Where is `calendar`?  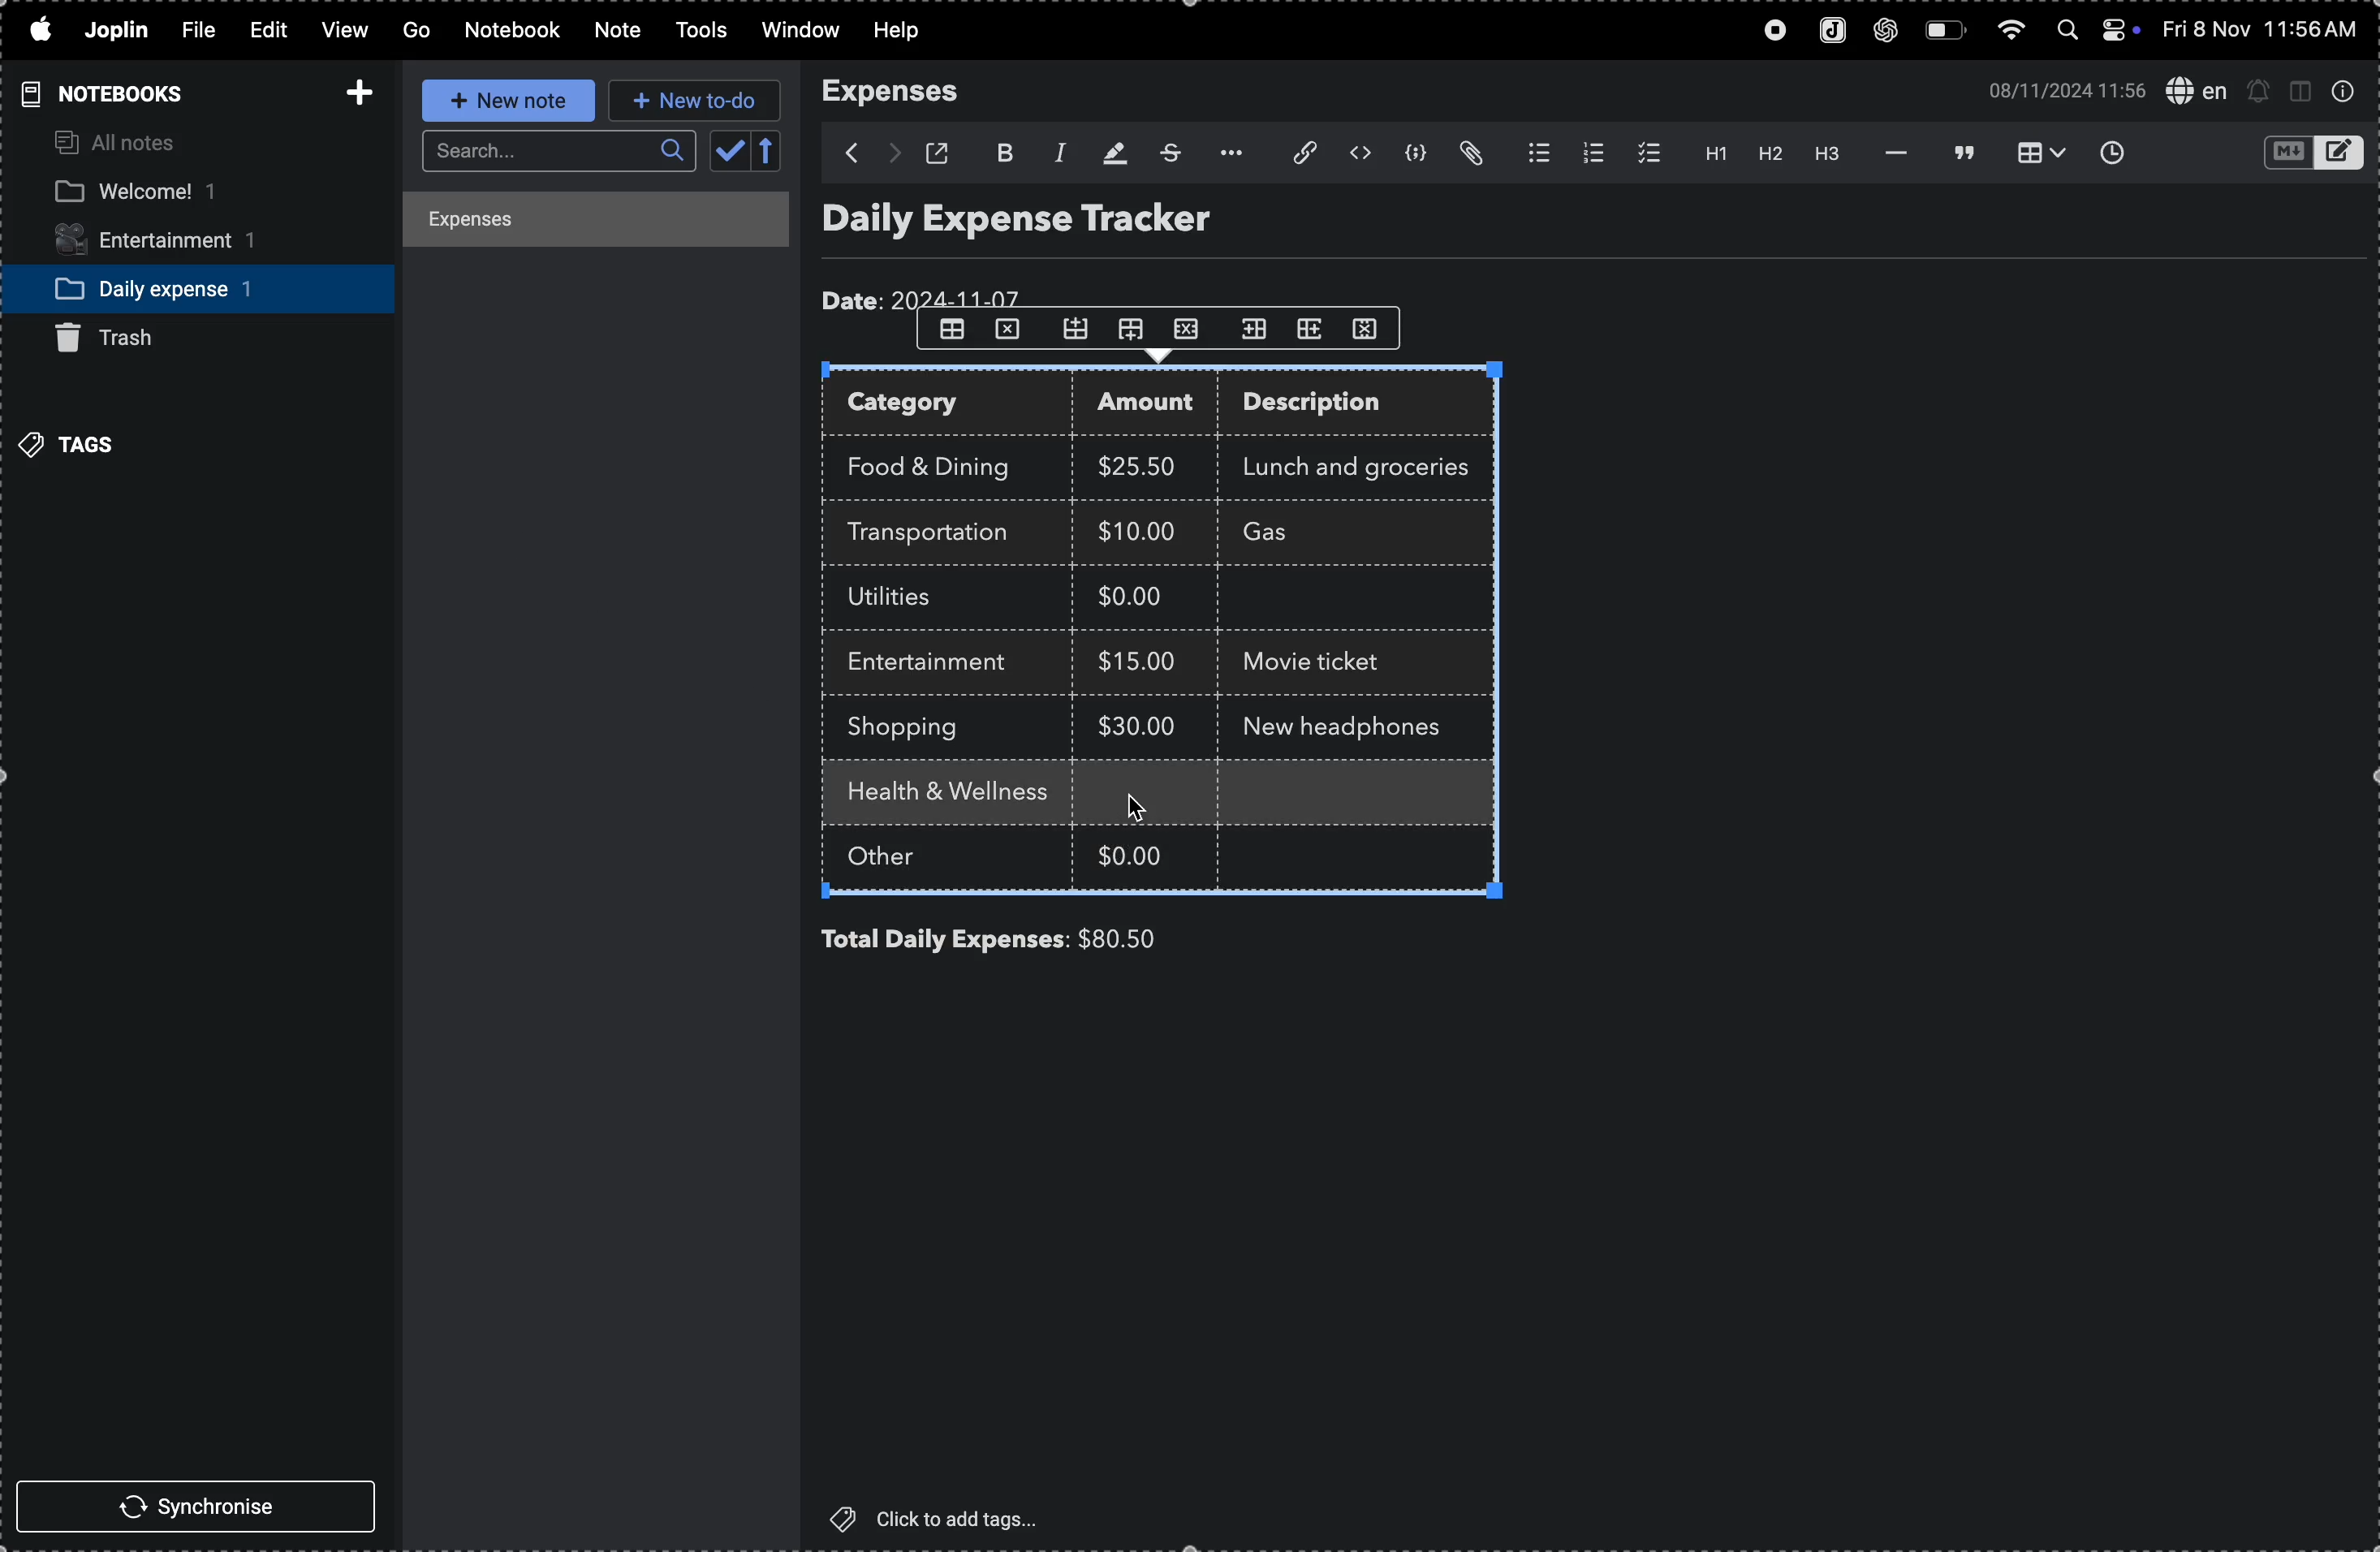
calendar is located at coordinates (747, 153).